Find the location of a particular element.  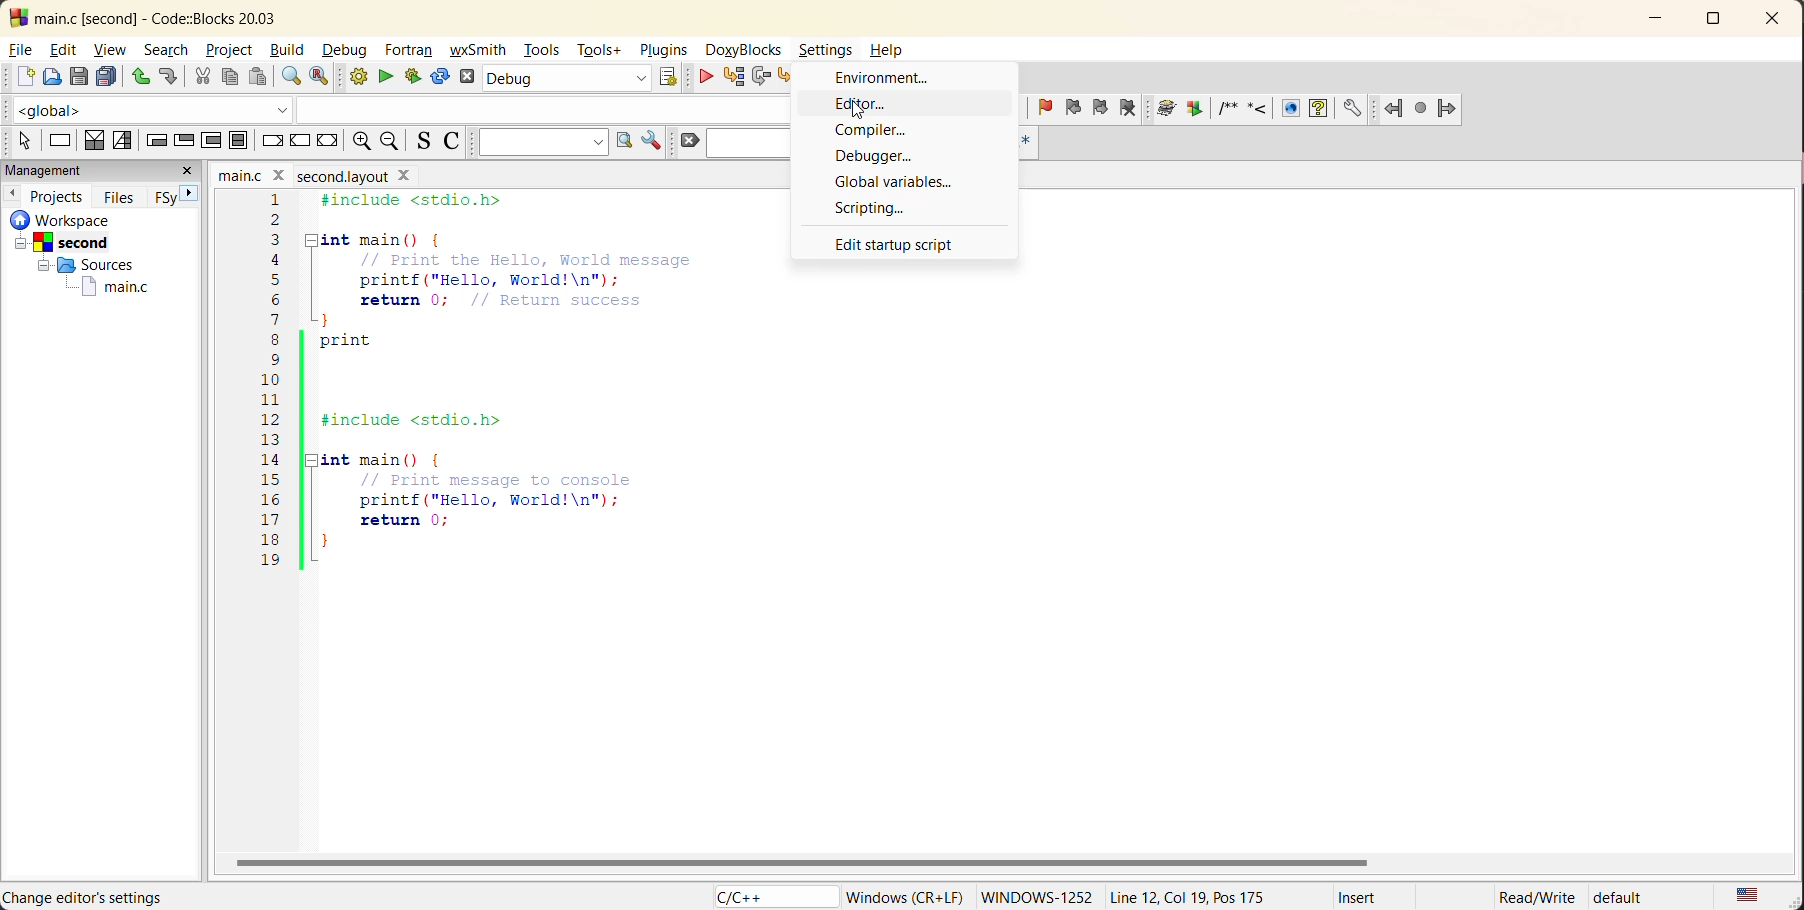

run to cursor is located at coordinates (735, 81).